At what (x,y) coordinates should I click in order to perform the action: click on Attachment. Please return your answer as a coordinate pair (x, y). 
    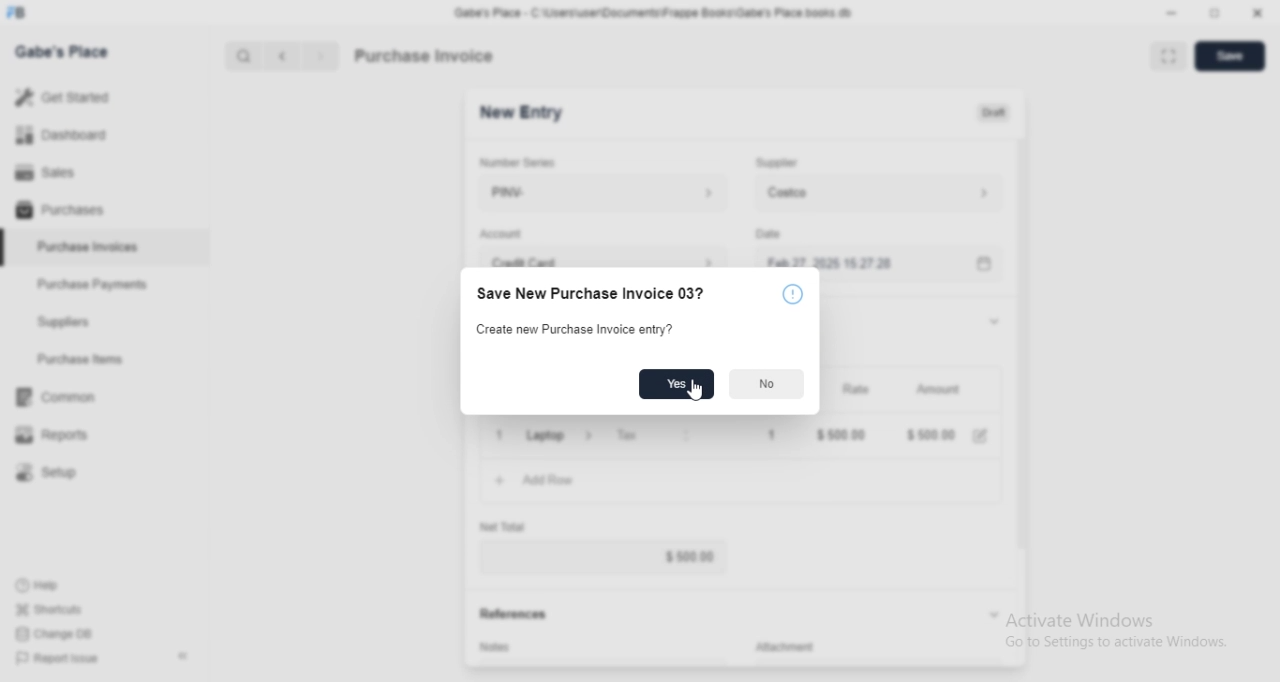
    Looking at the image, I should click on (785, 646).